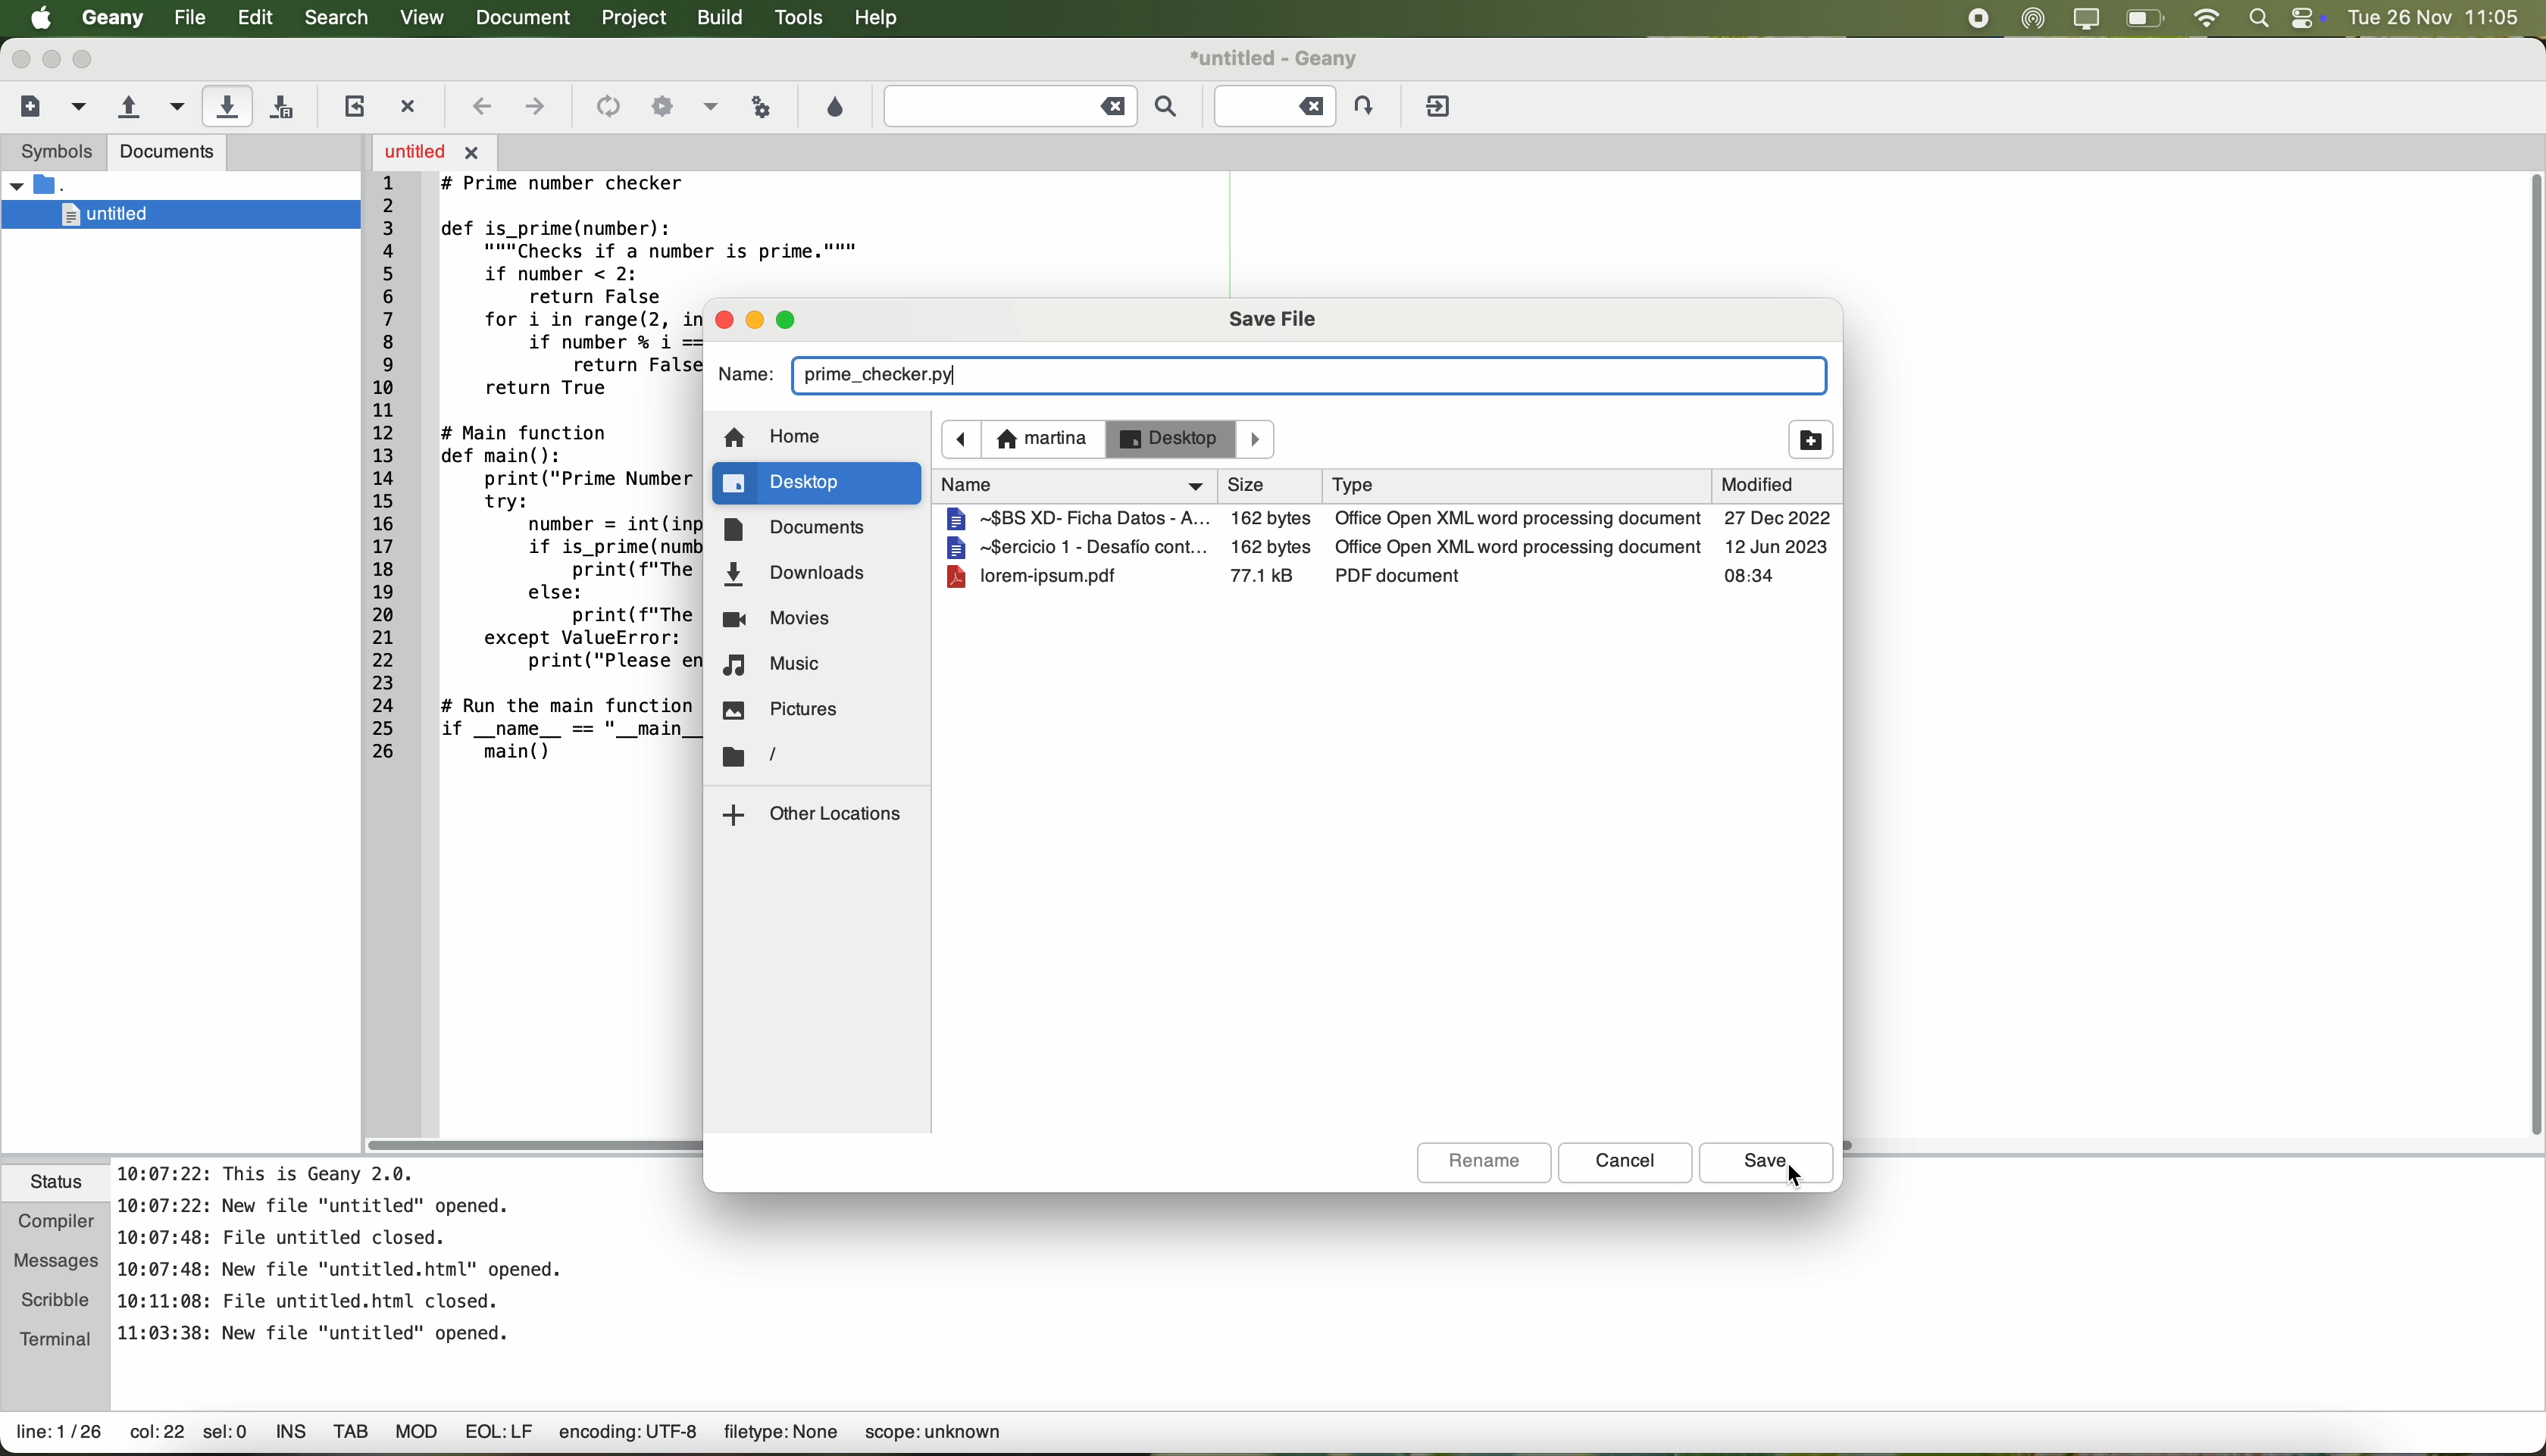  Describe the element at coordinates (722, 20) in the screenshot. I see `build` at that location.